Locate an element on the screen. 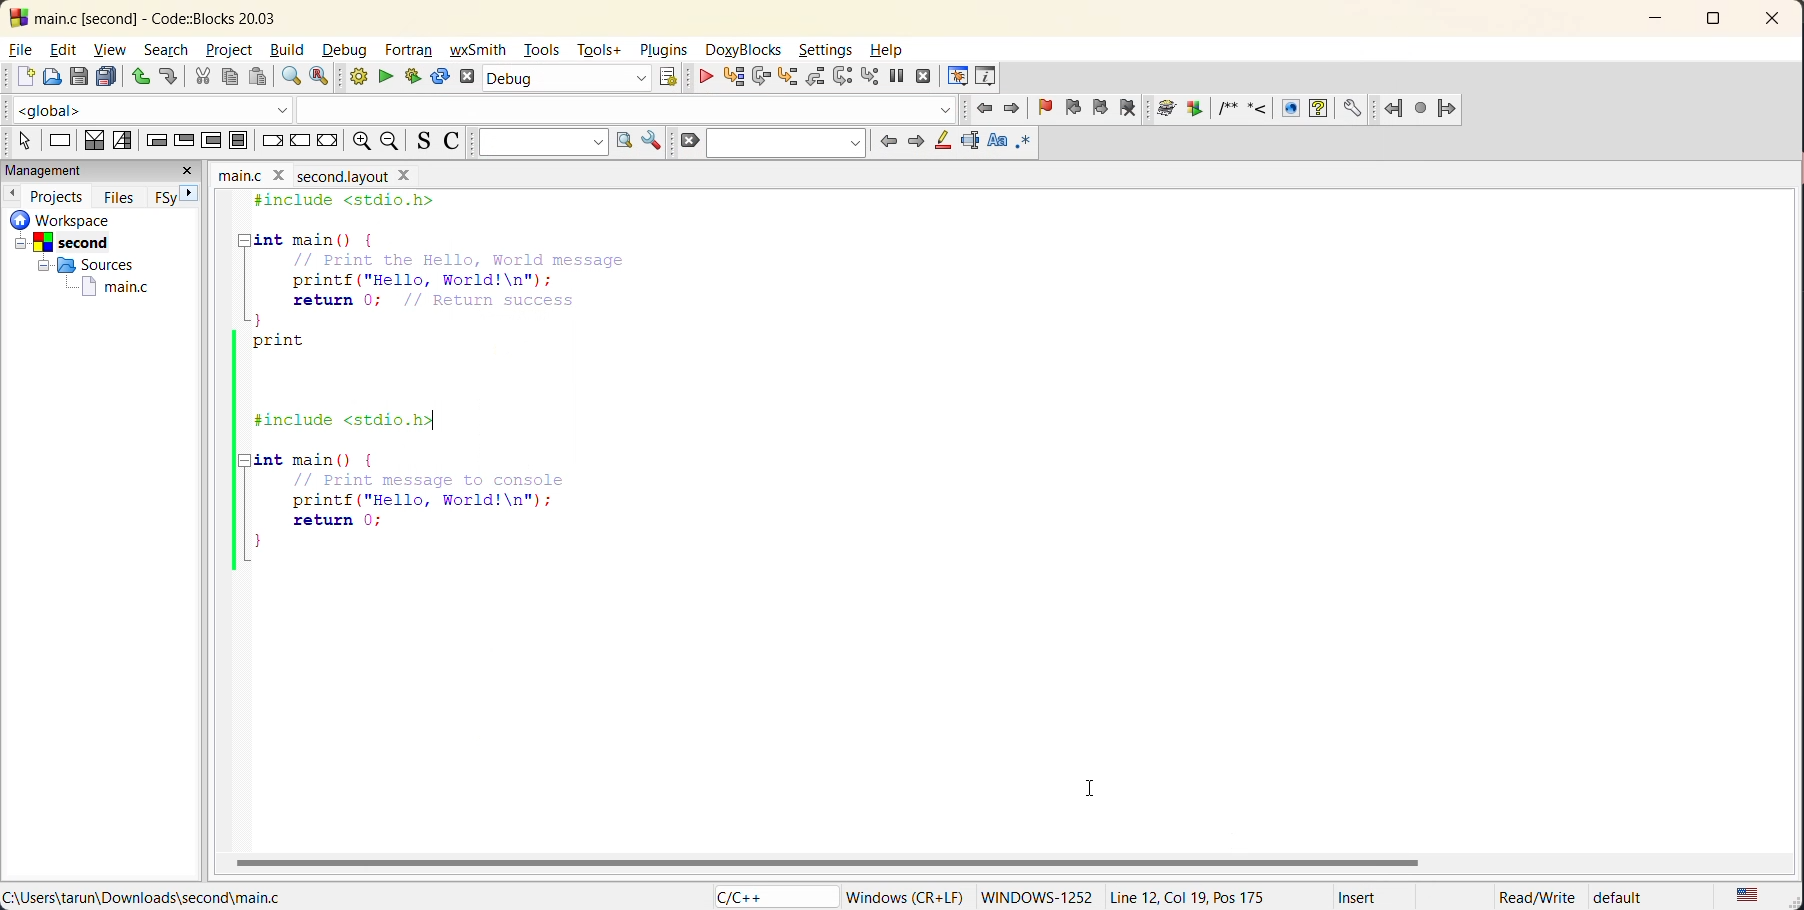 This screenshot has width=1804, height=910. cursor is located at coordinates (1086, 793).